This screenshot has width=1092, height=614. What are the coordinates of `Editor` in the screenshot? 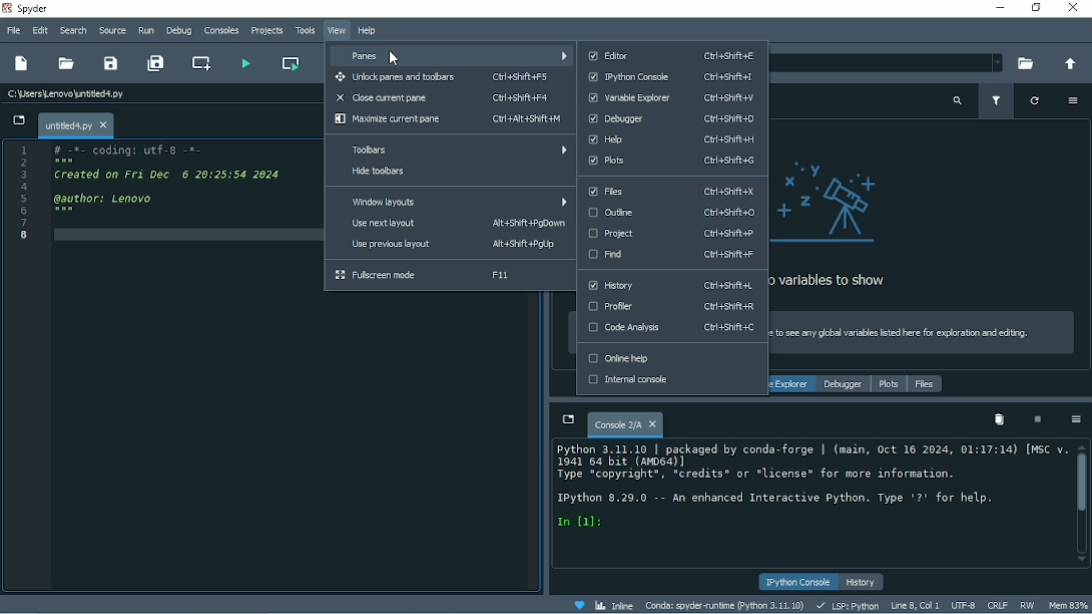 It's located at (671, 55).